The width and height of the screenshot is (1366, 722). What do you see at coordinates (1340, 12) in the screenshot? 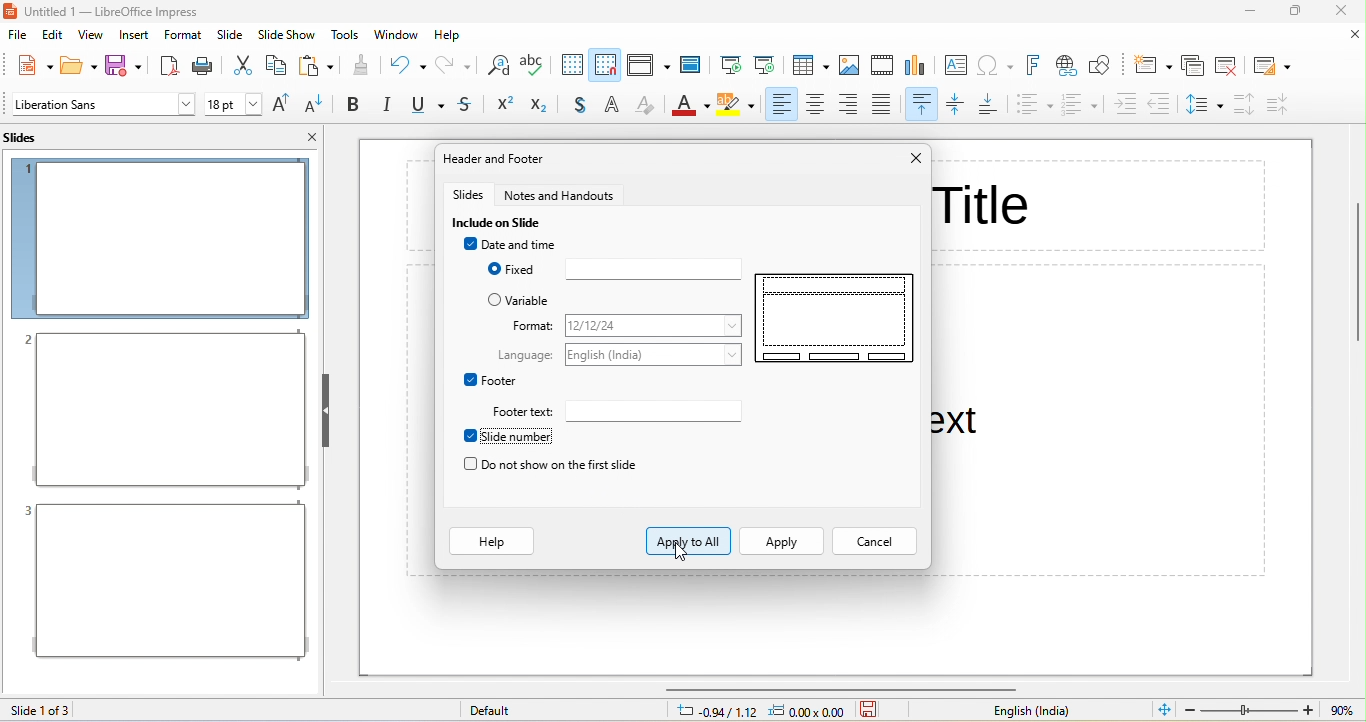
I see `close` at bounding box center [1340, 12].